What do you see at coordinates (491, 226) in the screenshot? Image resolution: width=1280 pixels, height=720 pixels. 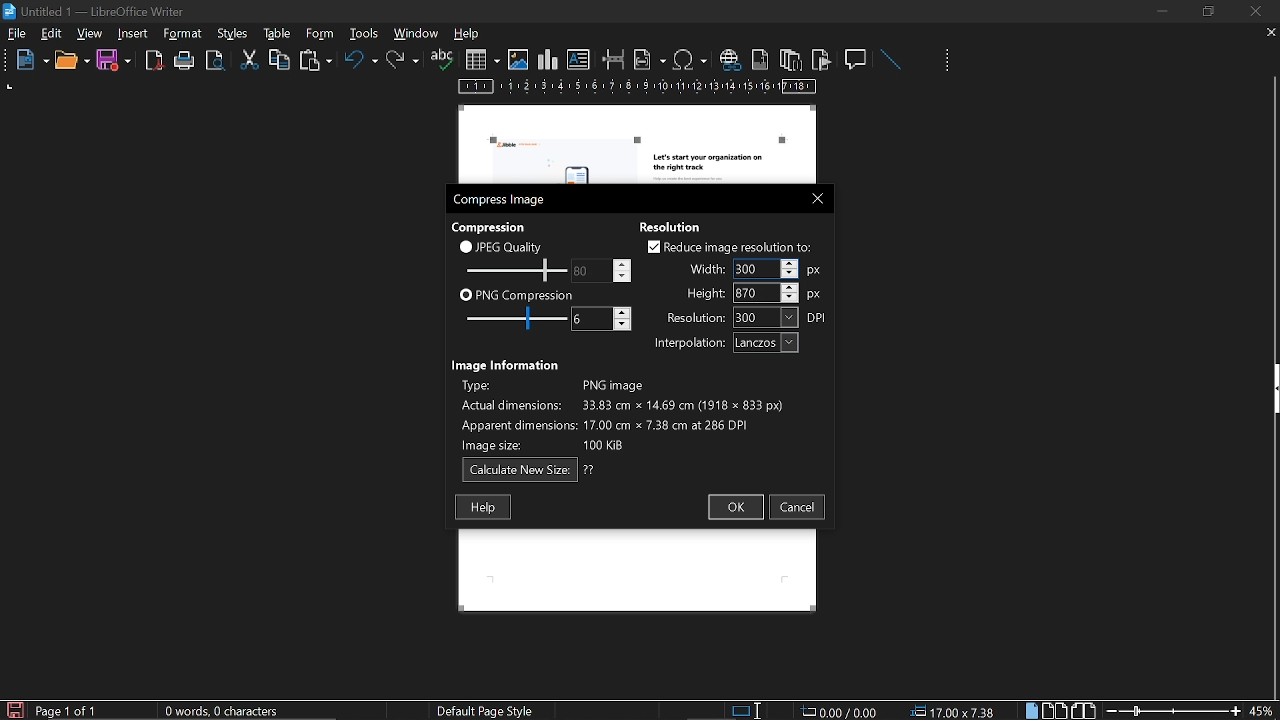 I see `Compression` at bounding box center [491, 226].